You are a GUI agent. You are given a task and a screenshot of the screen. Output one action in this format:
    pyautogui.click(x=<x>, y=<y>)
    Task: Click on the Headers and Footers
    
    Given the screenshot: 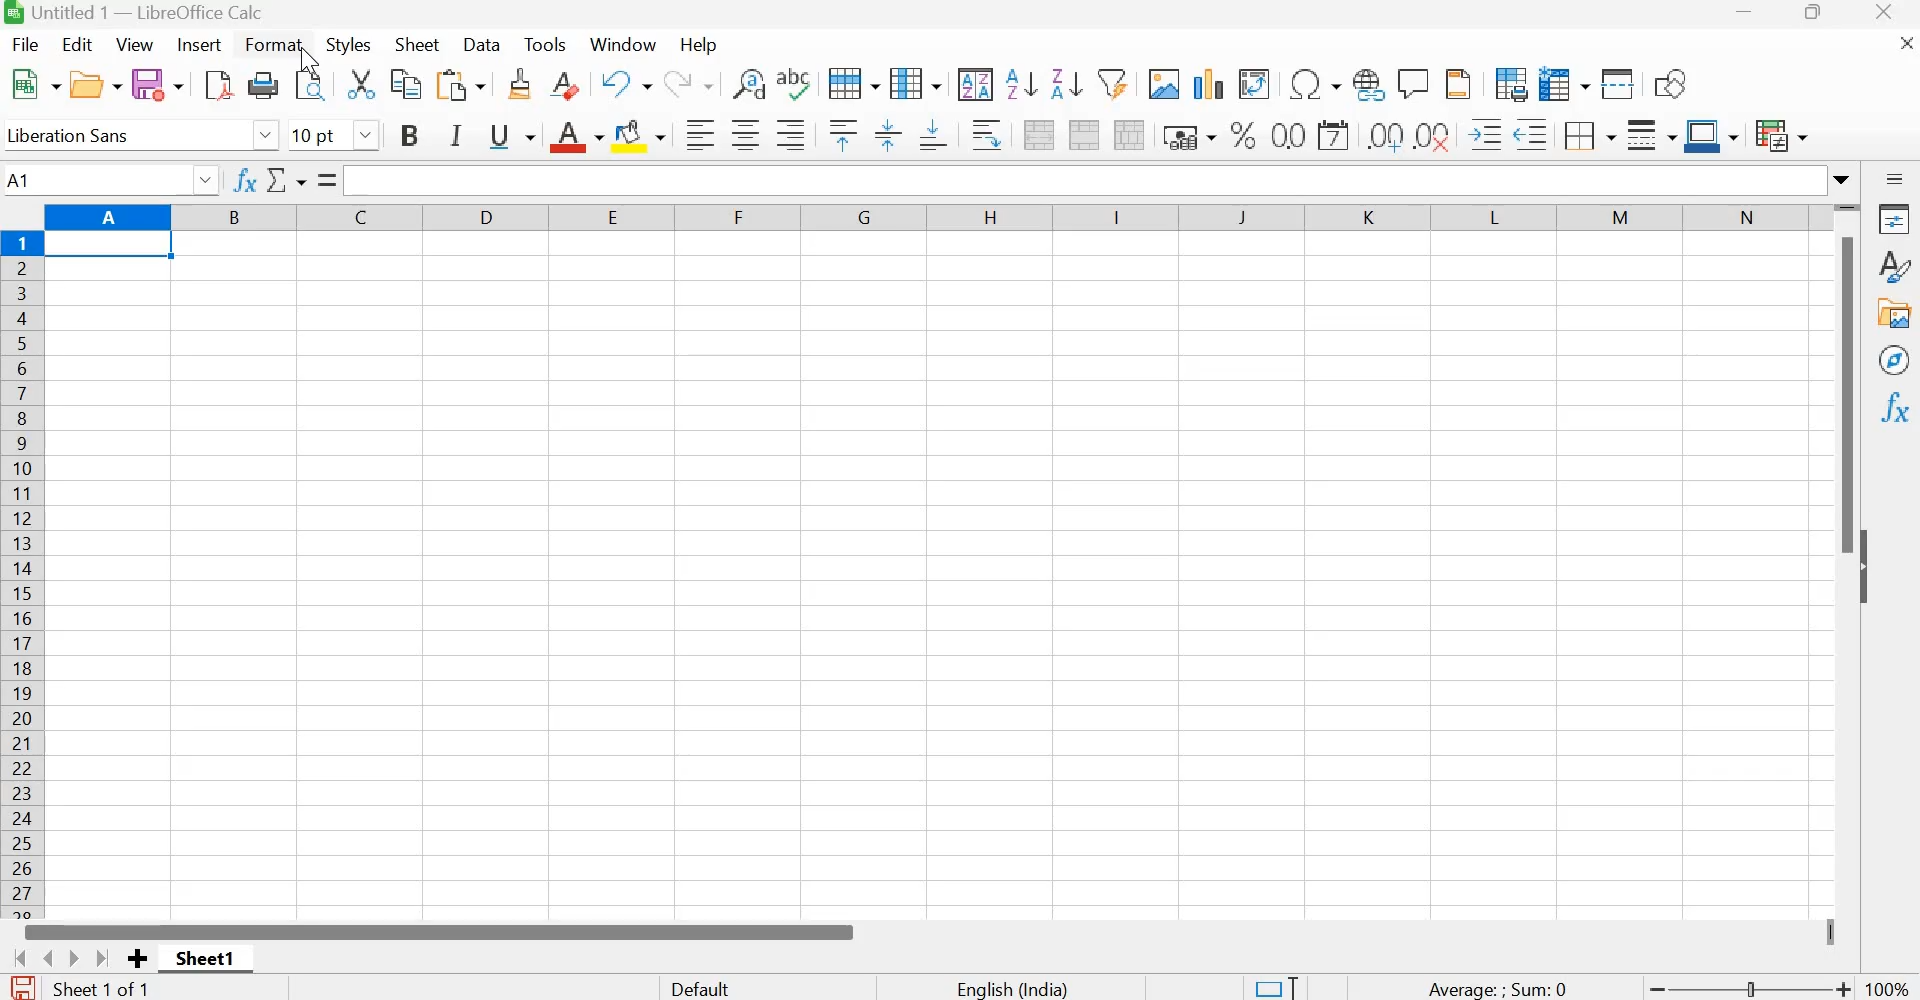 What is the action you would take?
    pyautogui.click(x=1457, y=83)
    